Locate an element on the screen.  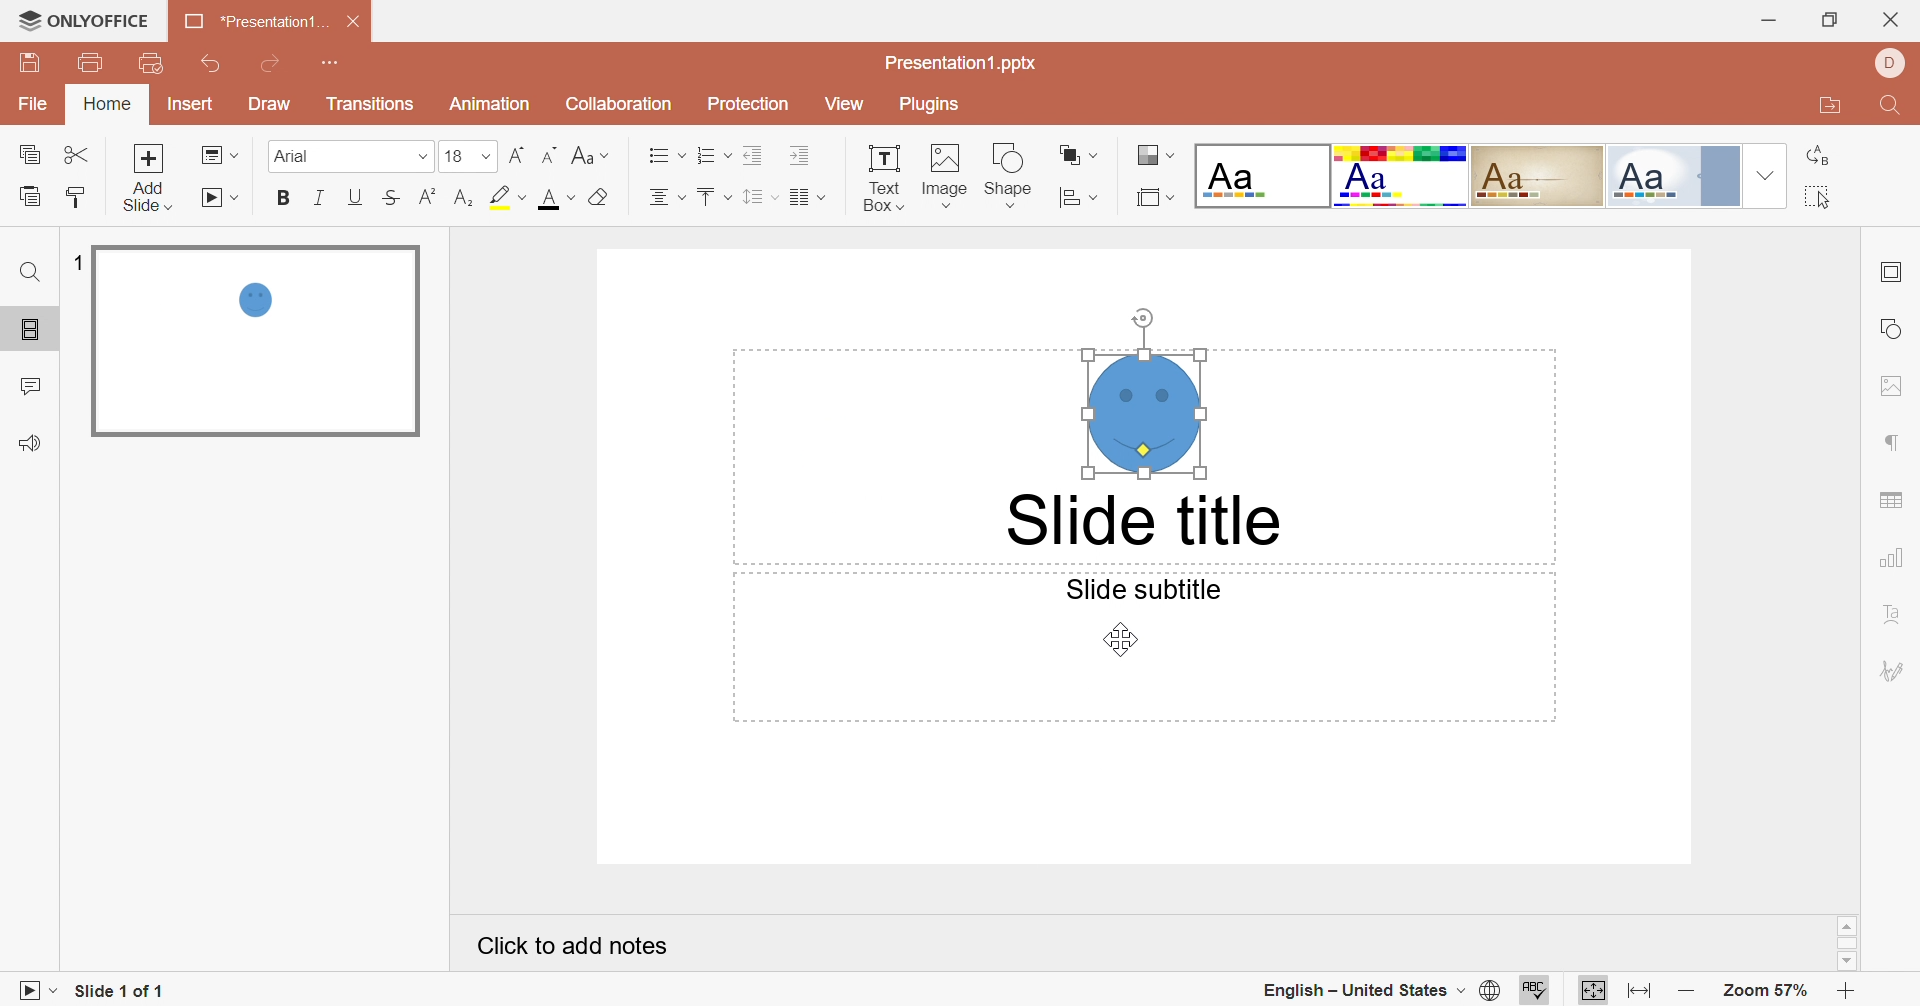
Customize quick access toolbar is located at coordinates (331, 63).